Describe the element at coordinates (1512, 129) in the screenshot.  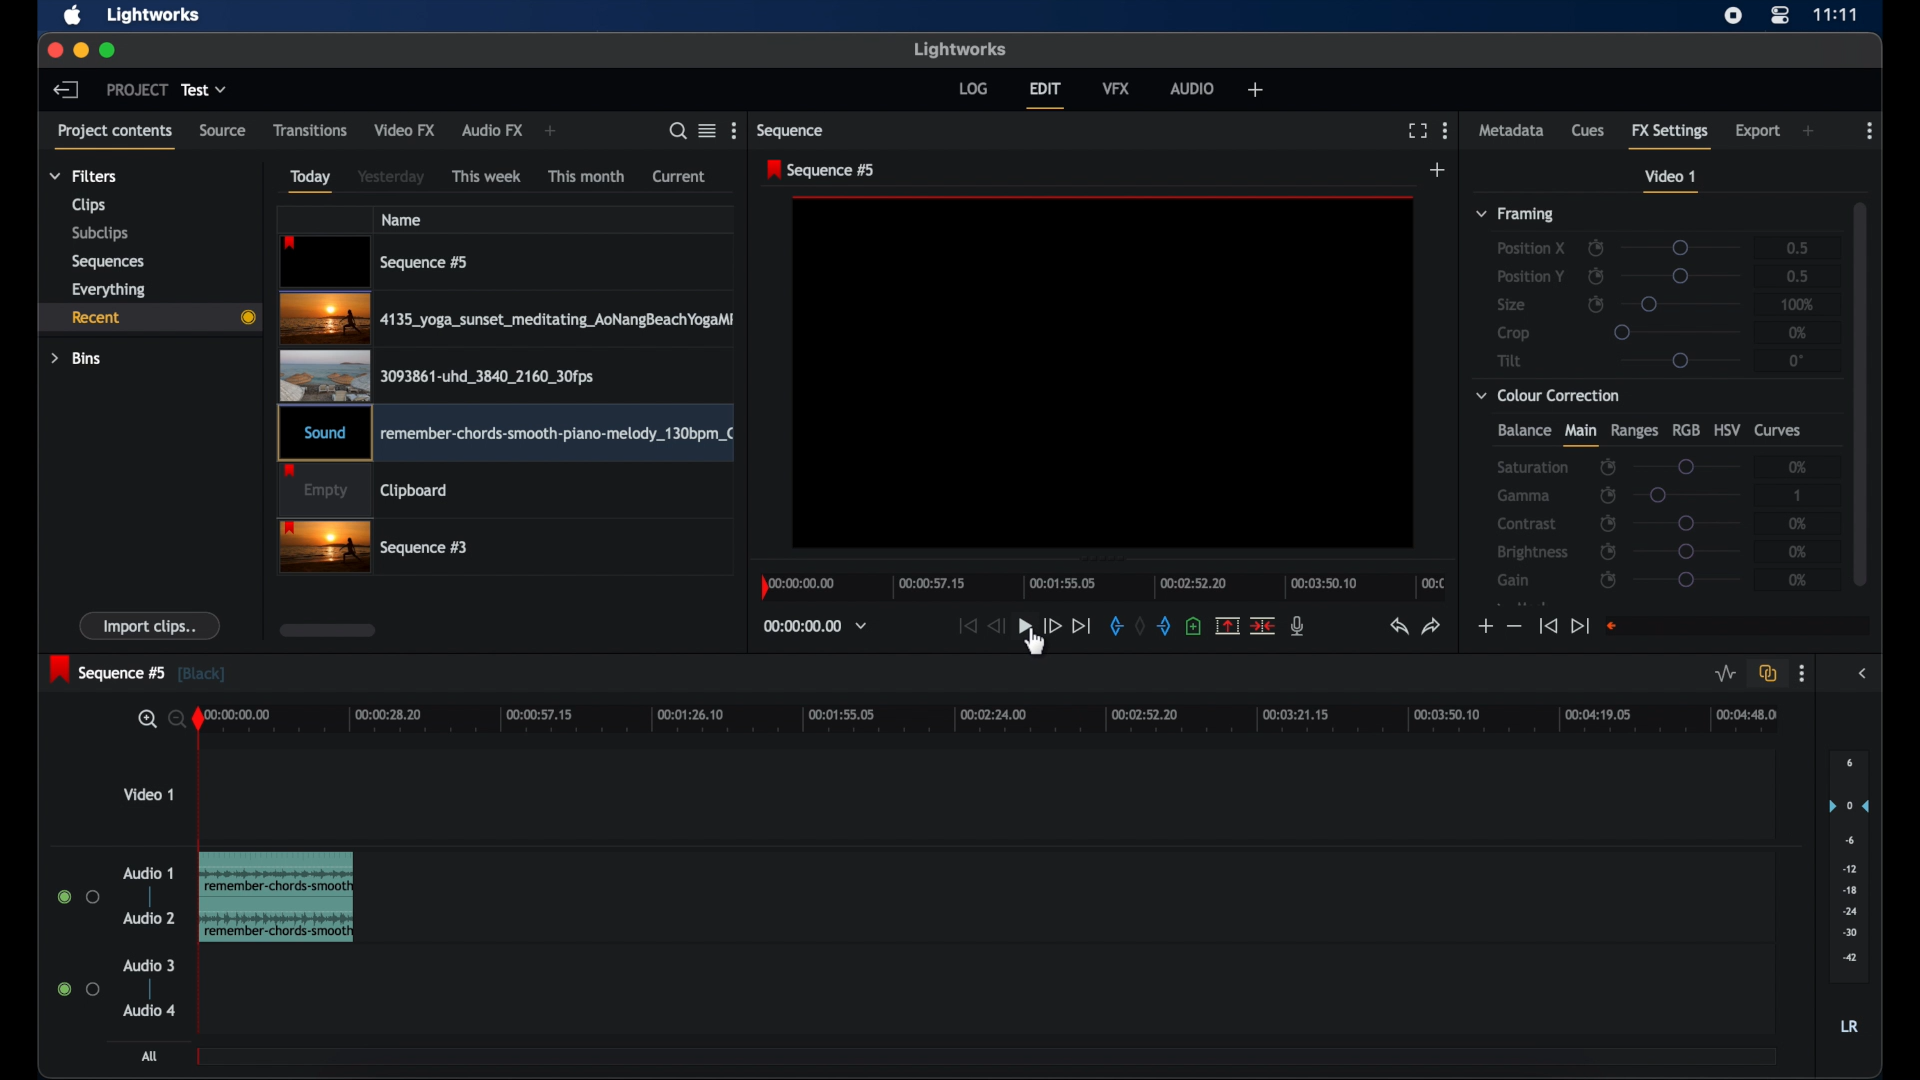
I see `metadata` at that location.